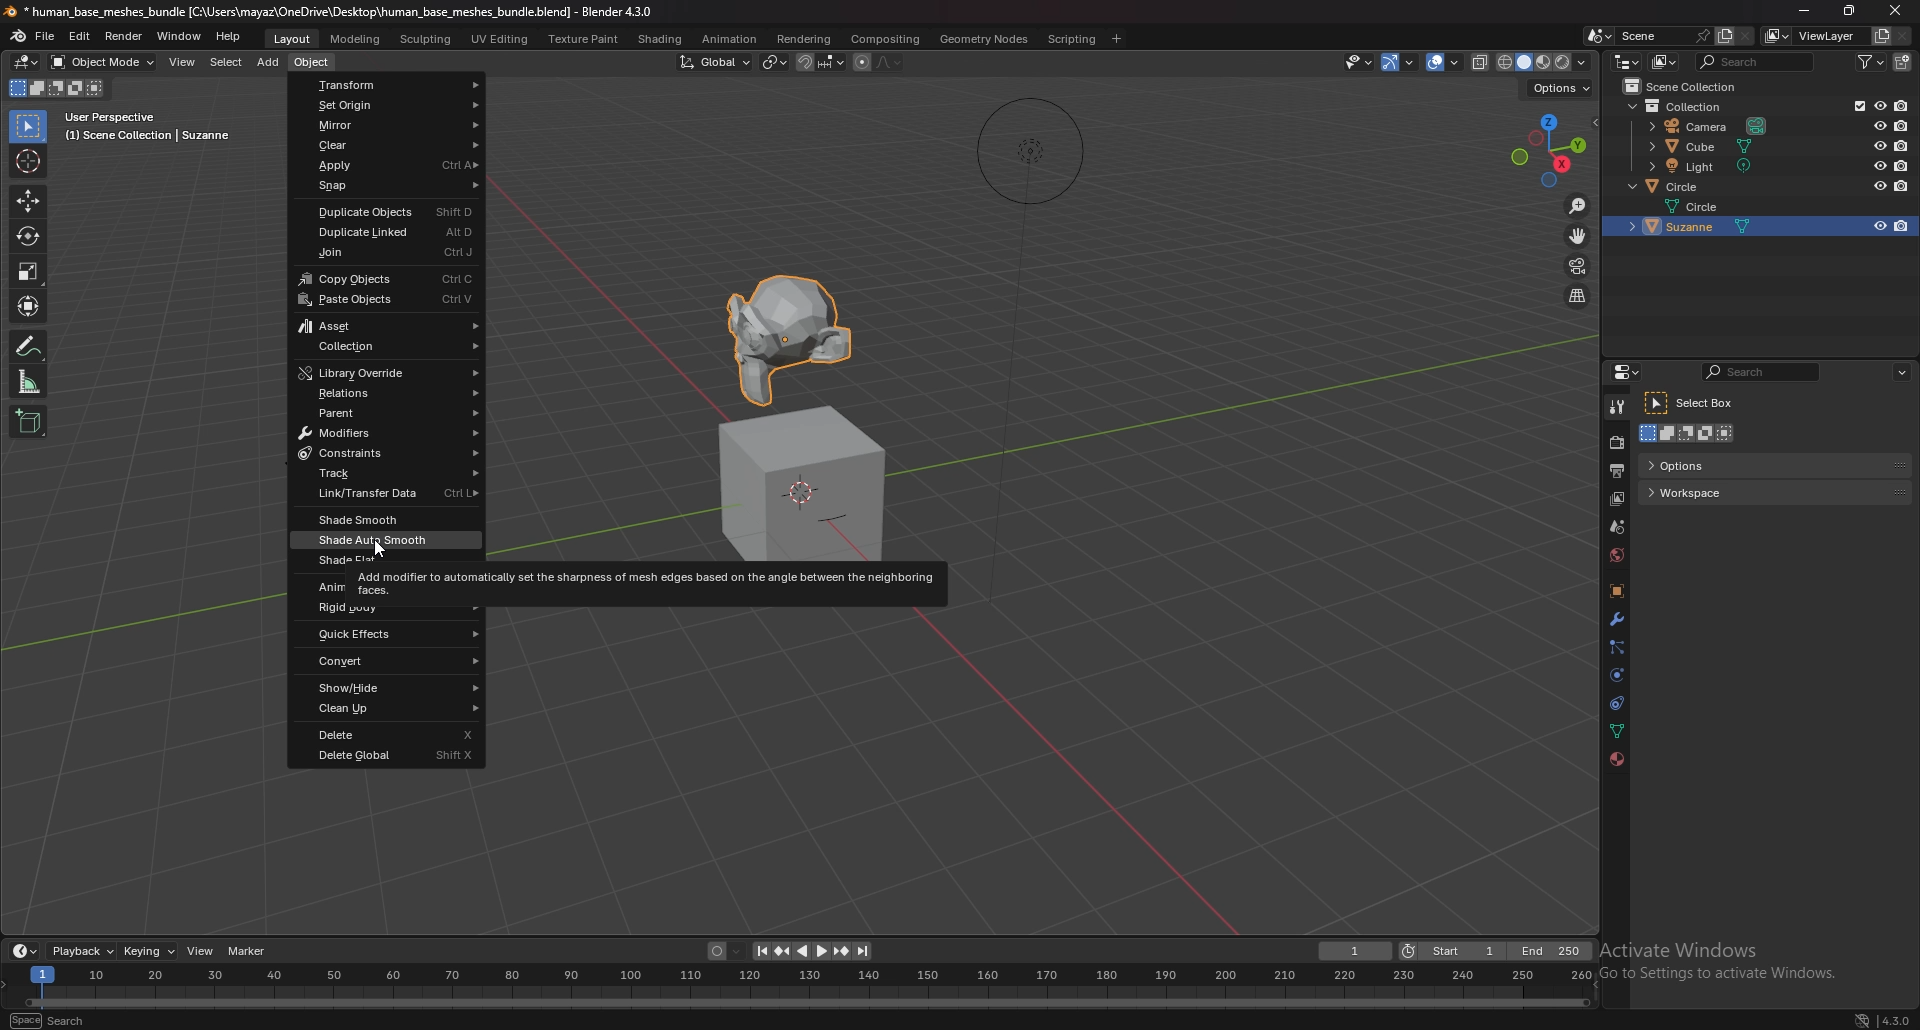 This screenshot has width=1920, height=1030. What do you see at coordinates (384, 233) in the screenshot?
I see `duplicate linked` at bounding box center [384, 233].